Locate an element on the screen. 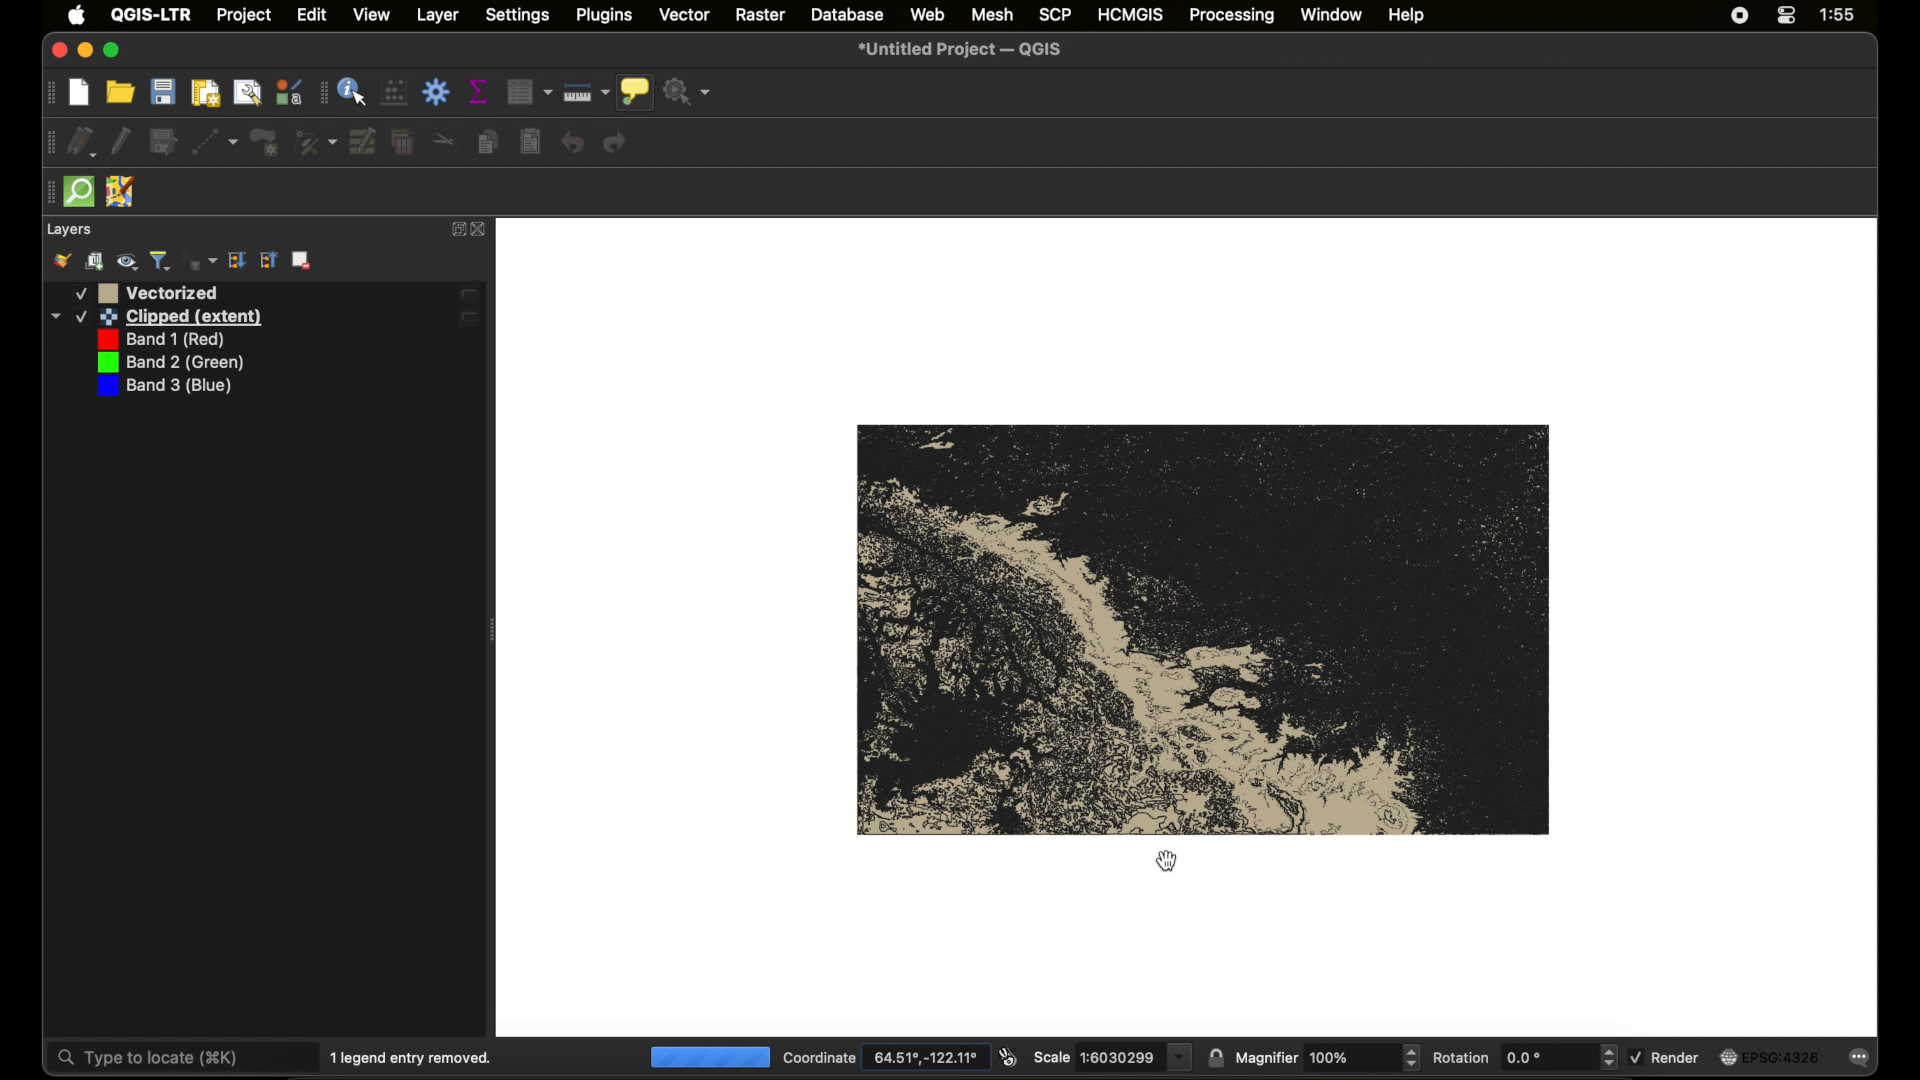  band 1 is located at coordinates (201, 317).